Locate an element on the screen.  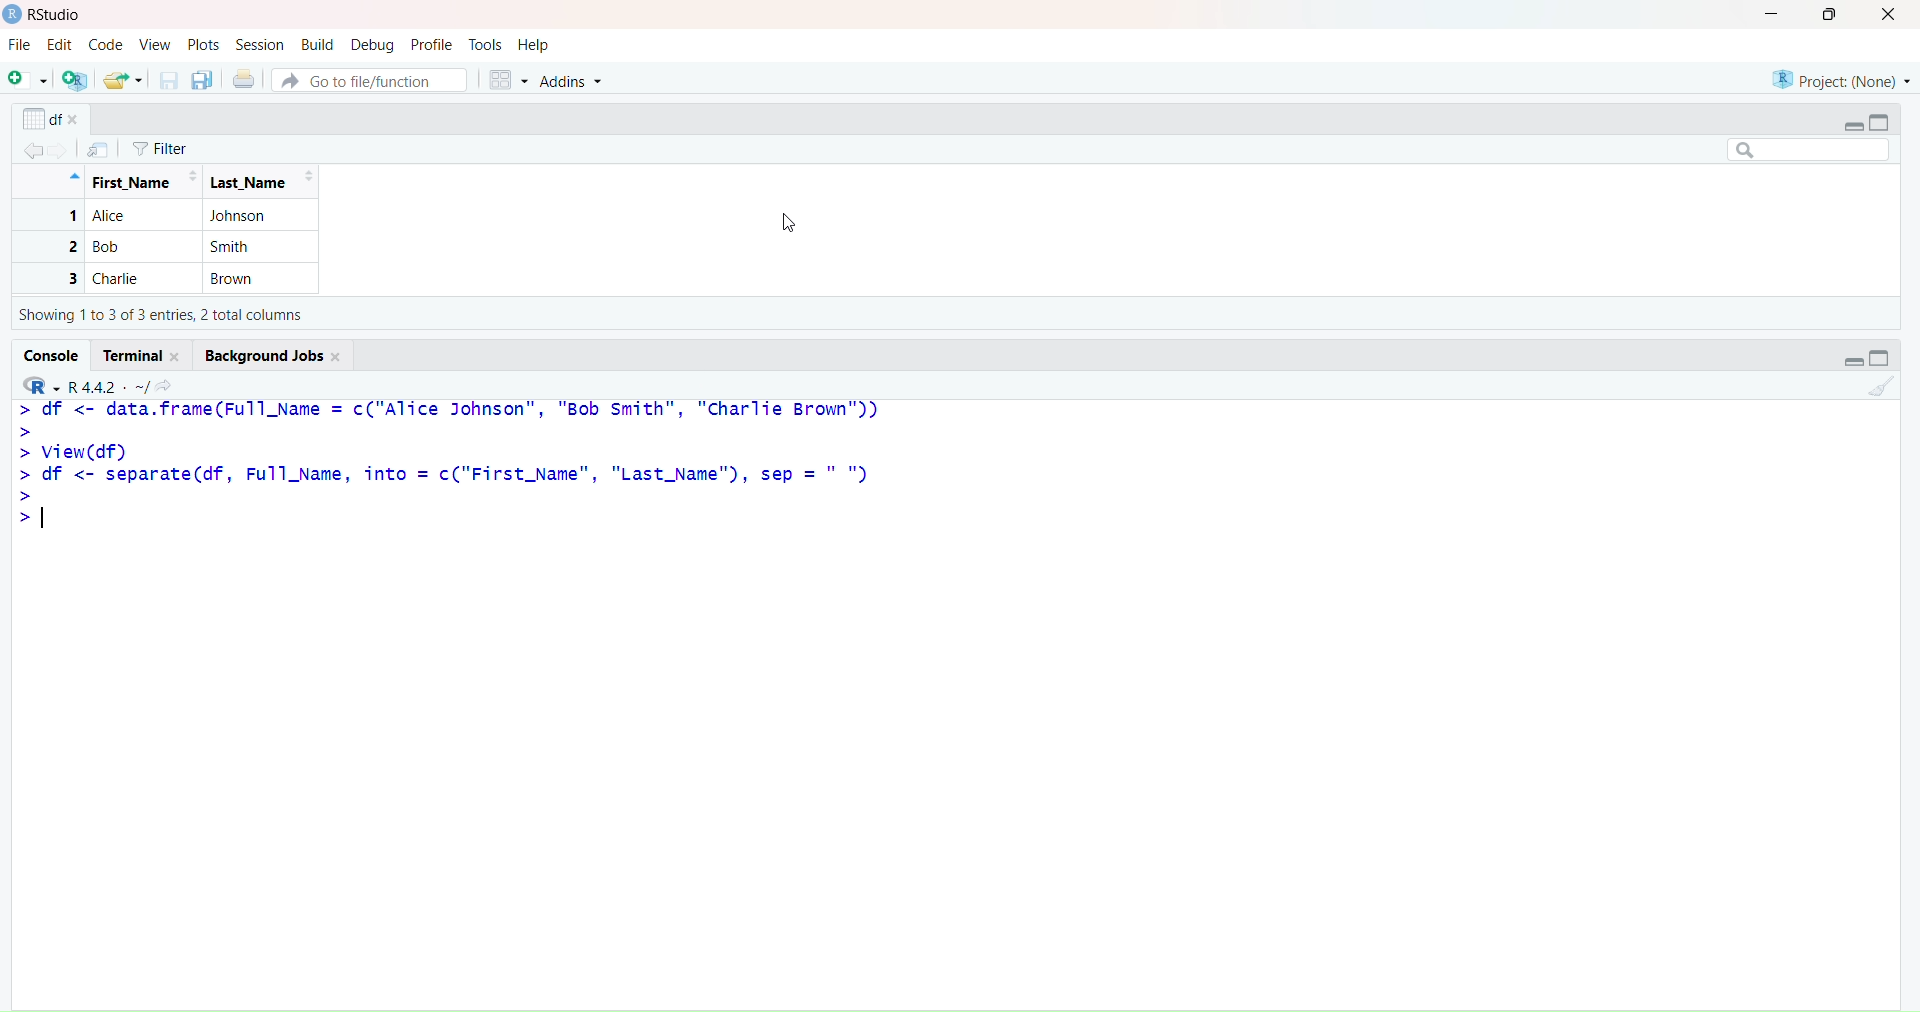
Save current document (Ctrl + S) is located at coordinates (168, 81).